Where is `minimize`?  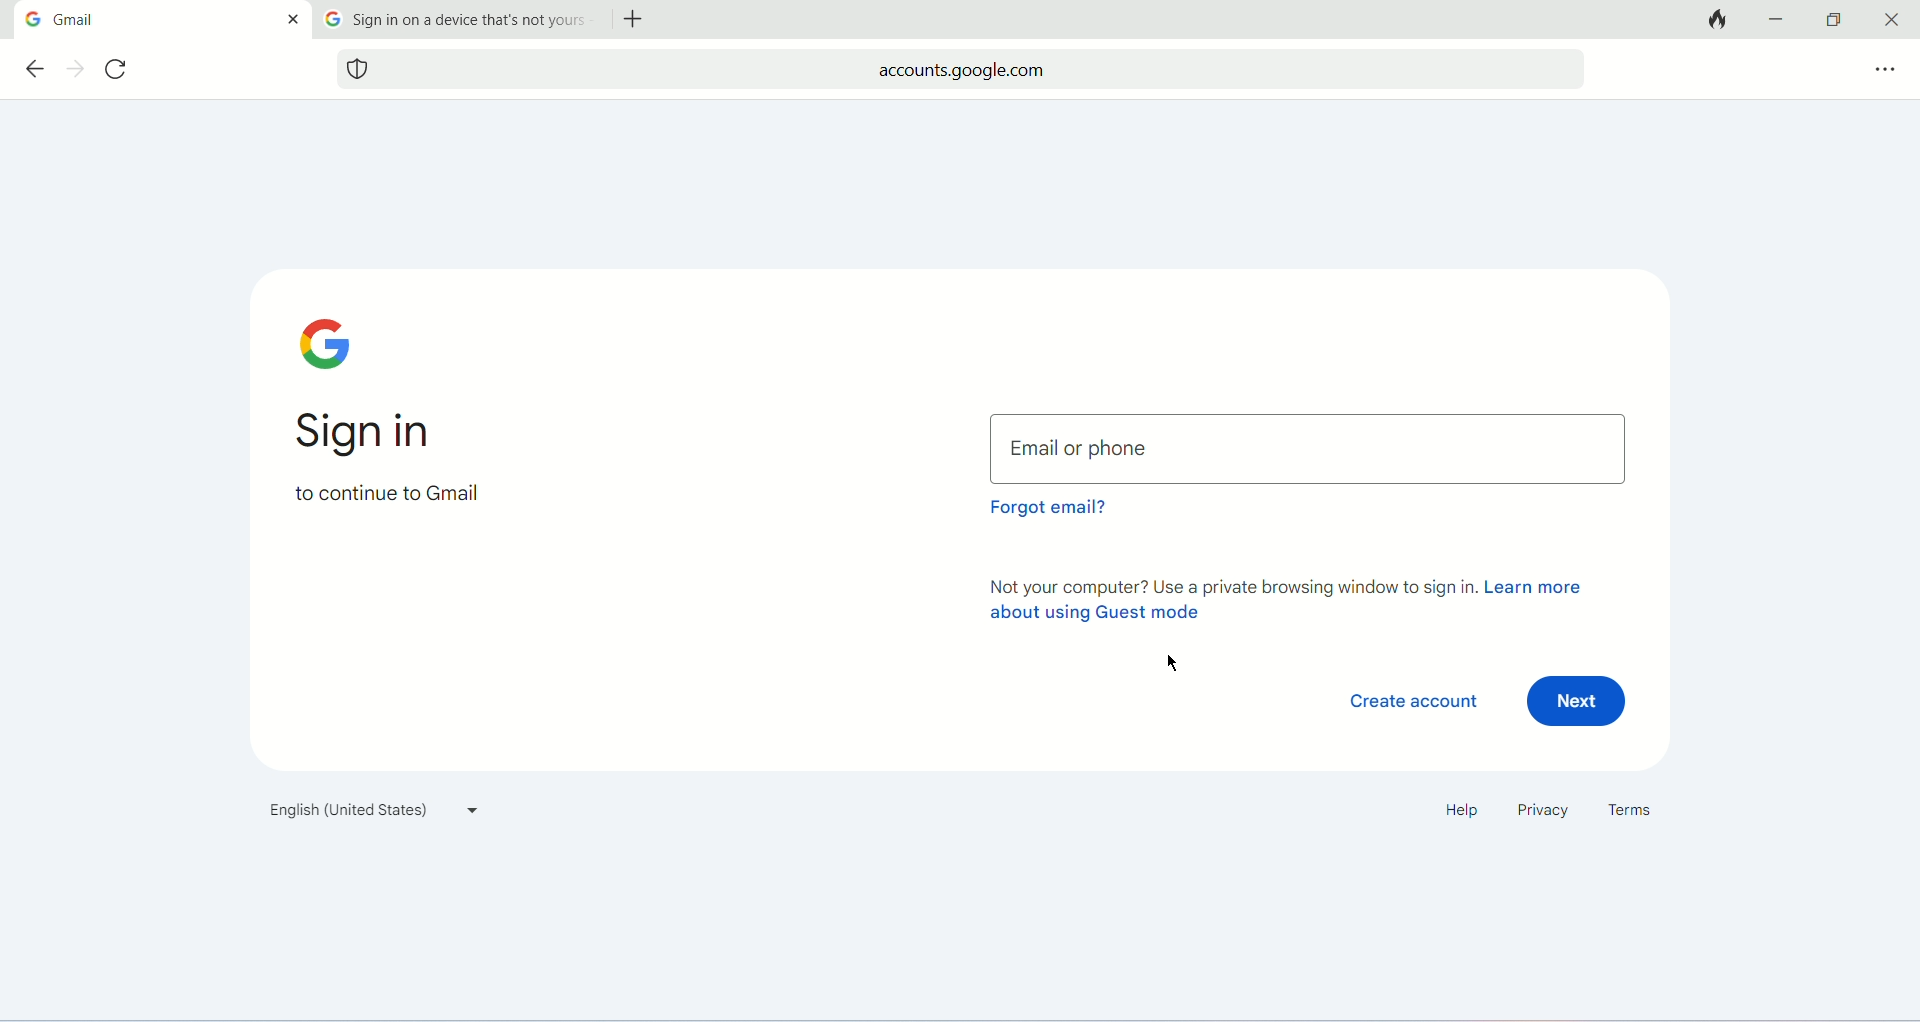
minimize is located at coordinates (1779, 18).